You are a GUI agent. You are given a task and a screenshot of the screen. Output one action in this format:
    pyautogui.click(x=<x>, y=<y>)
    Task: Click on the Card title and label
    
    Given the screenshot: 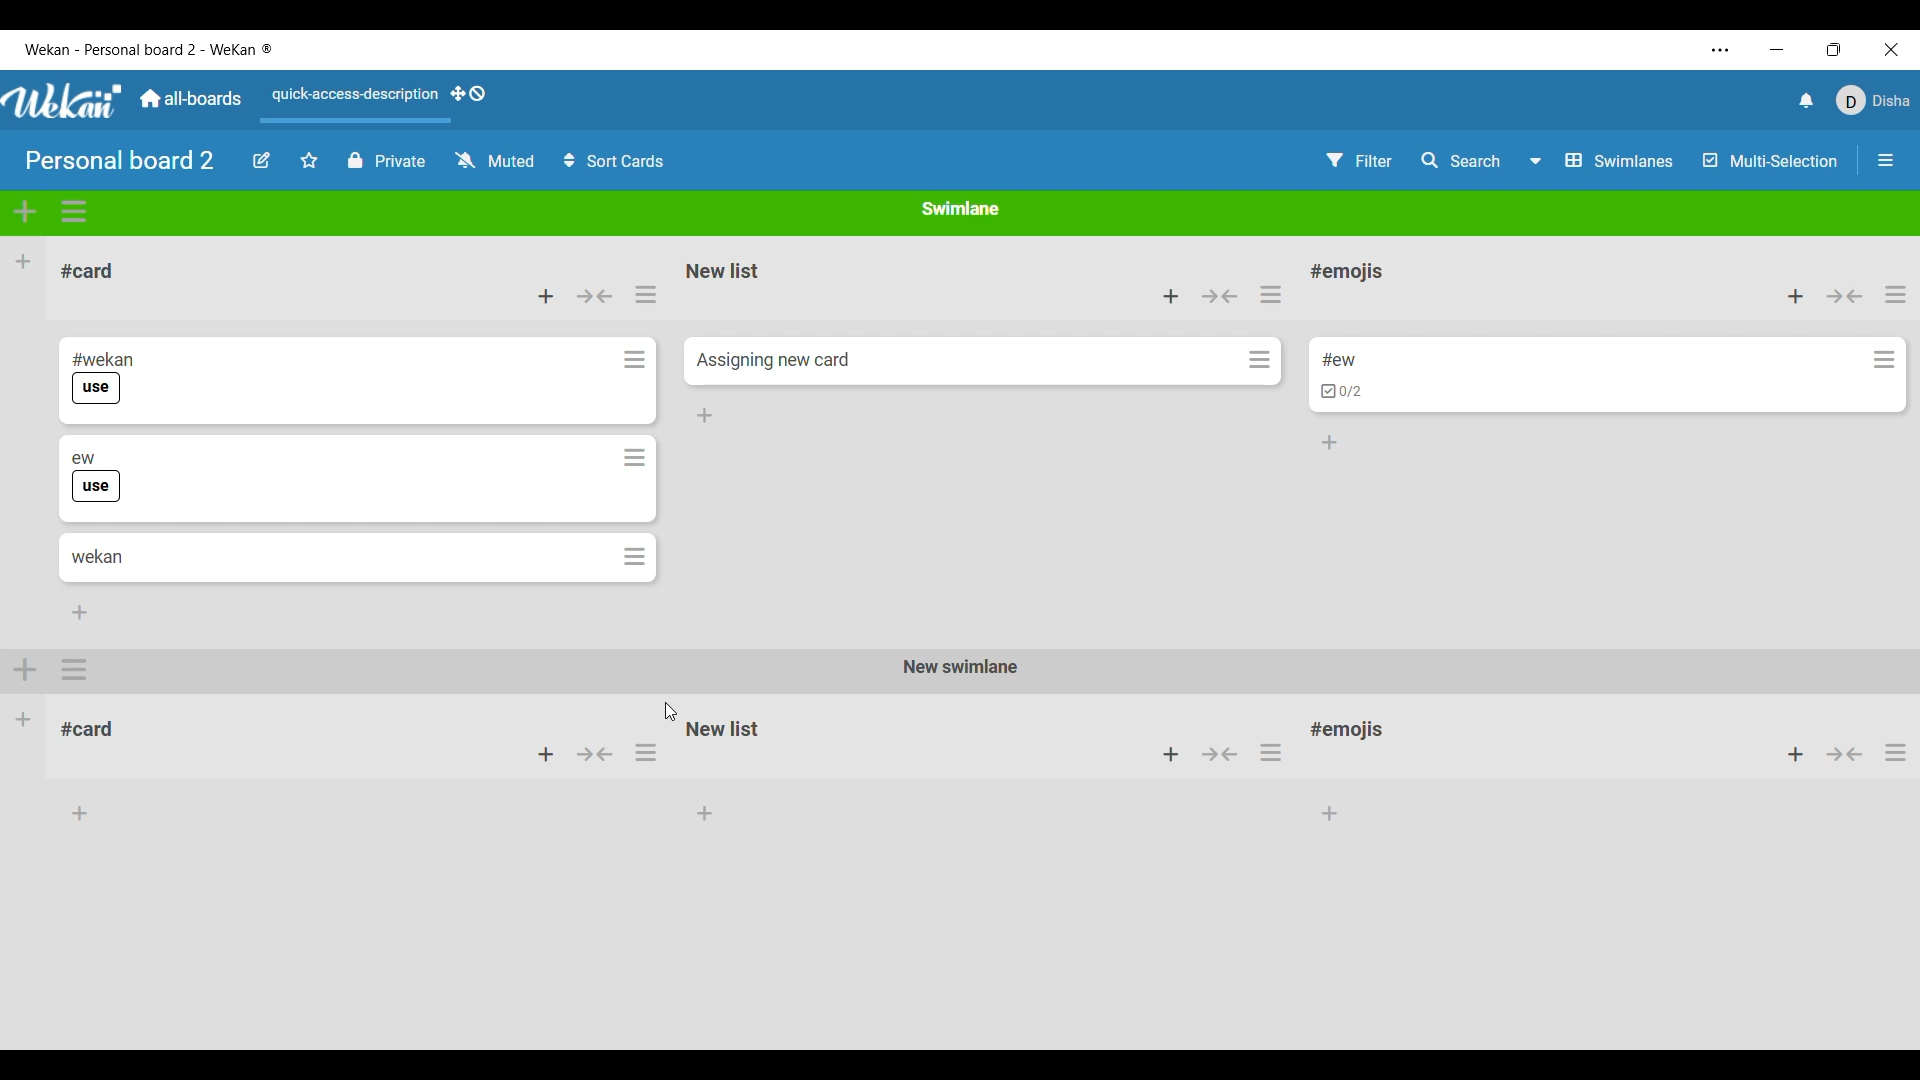 What is the action you would take?
    pyautogui.click(x=102, y=475)
    